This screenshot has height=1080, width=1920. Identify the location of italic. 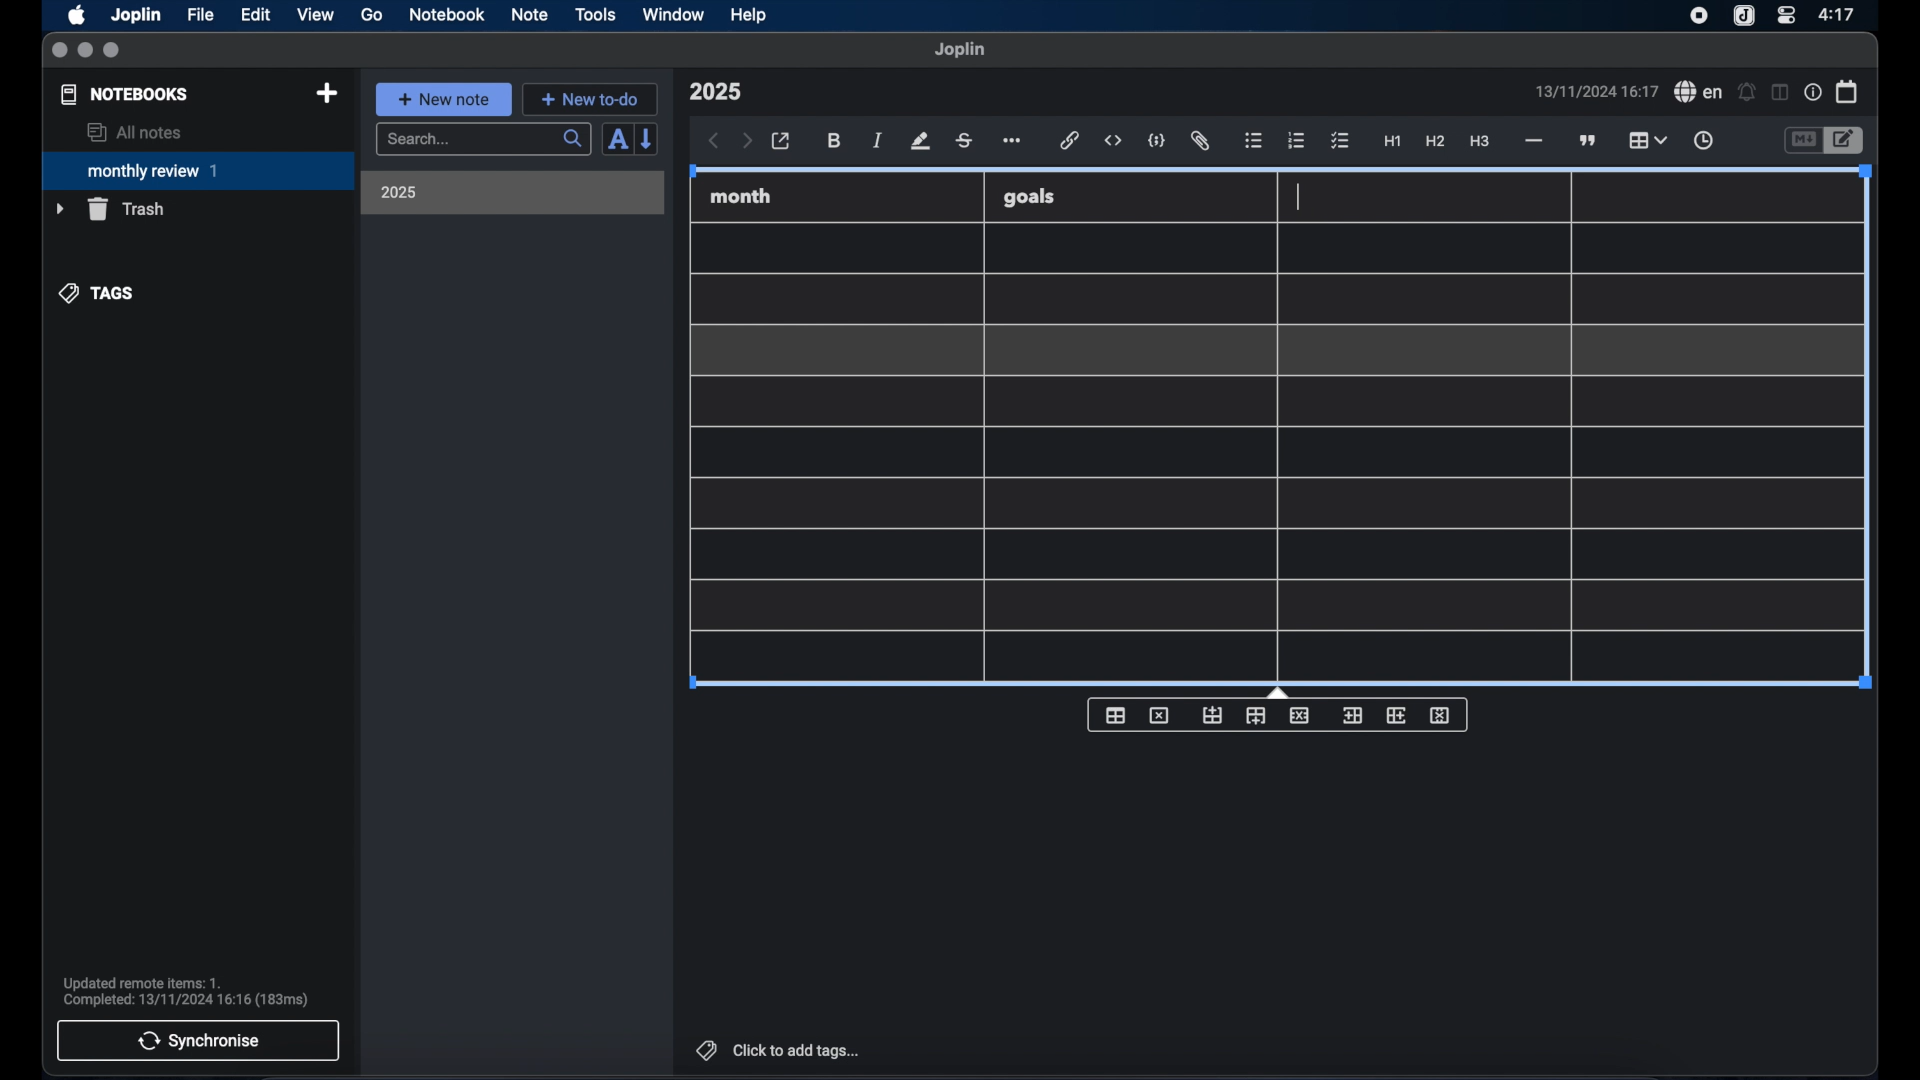
(878, 140).